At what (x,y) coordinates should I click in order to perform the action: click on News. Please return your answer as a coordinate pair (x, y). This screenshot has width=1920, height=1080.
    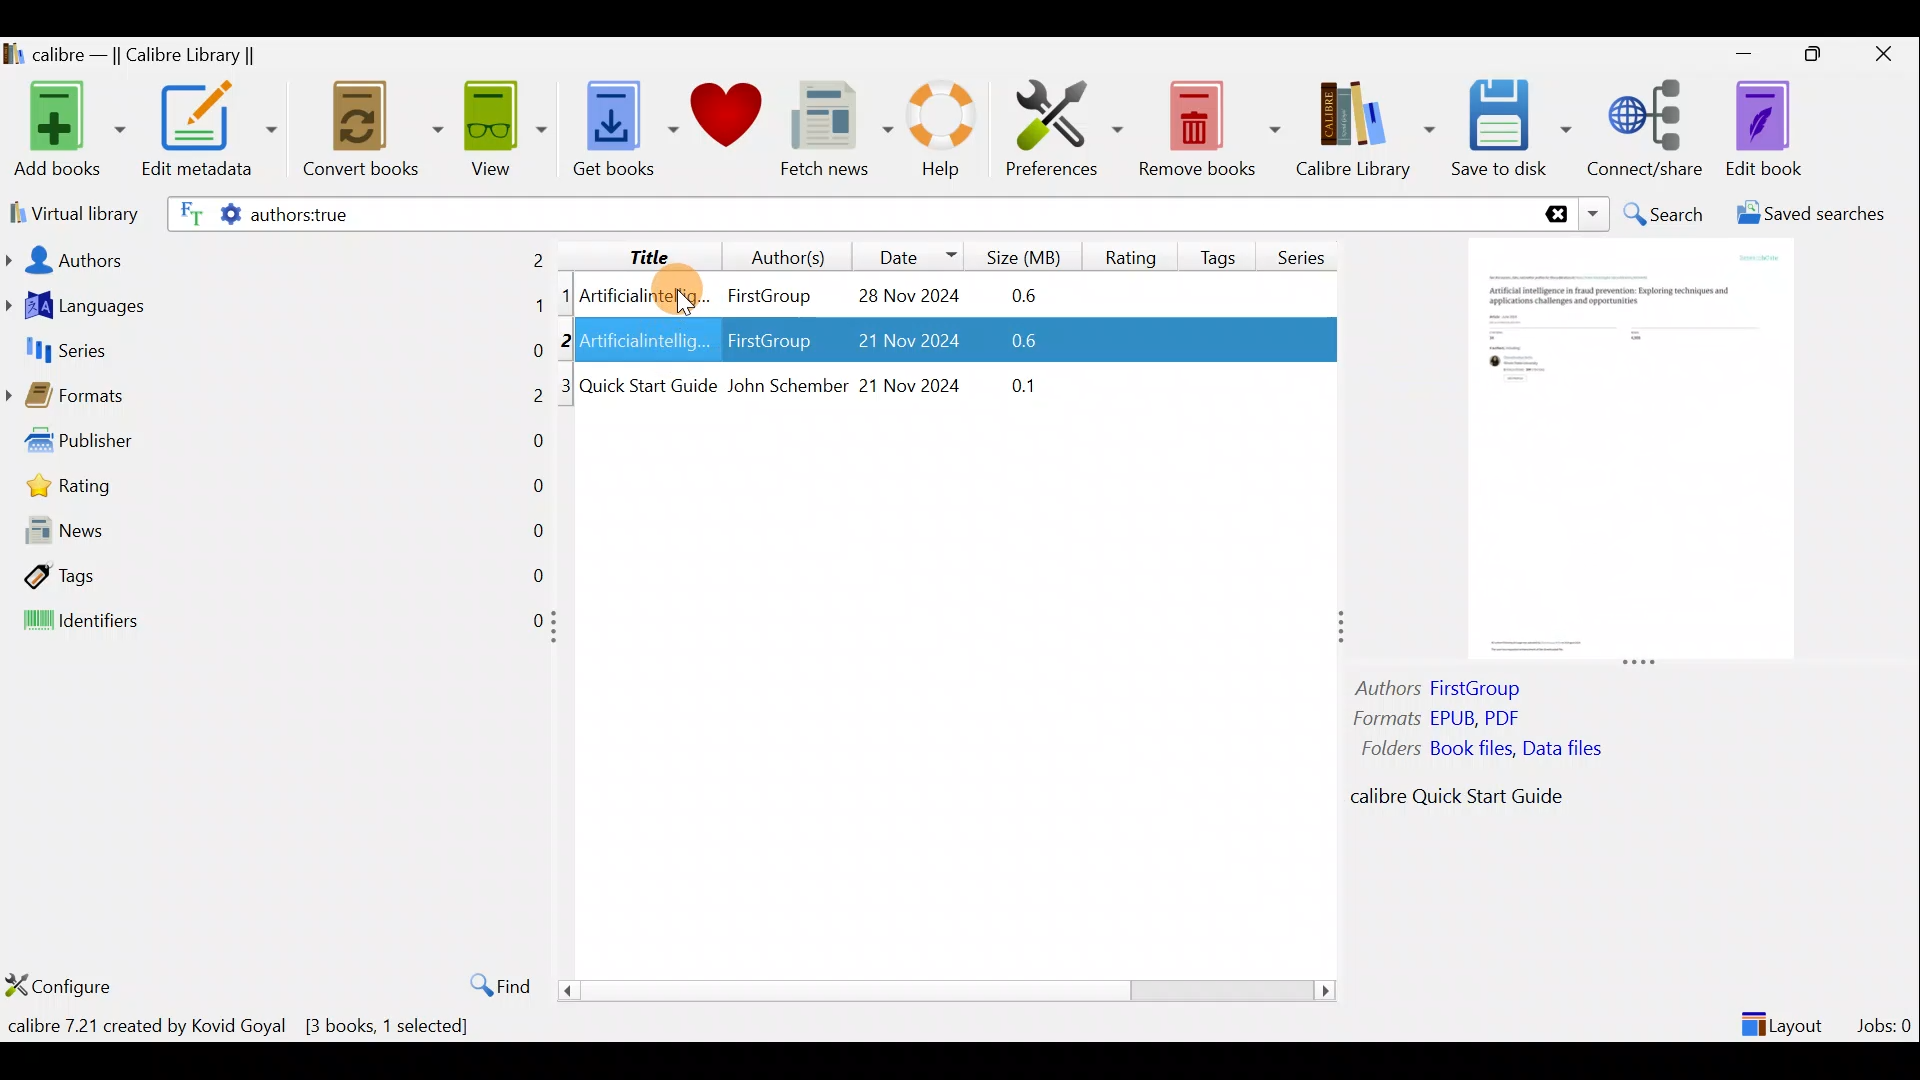
    Looking at the image, I should click on (276, 535).